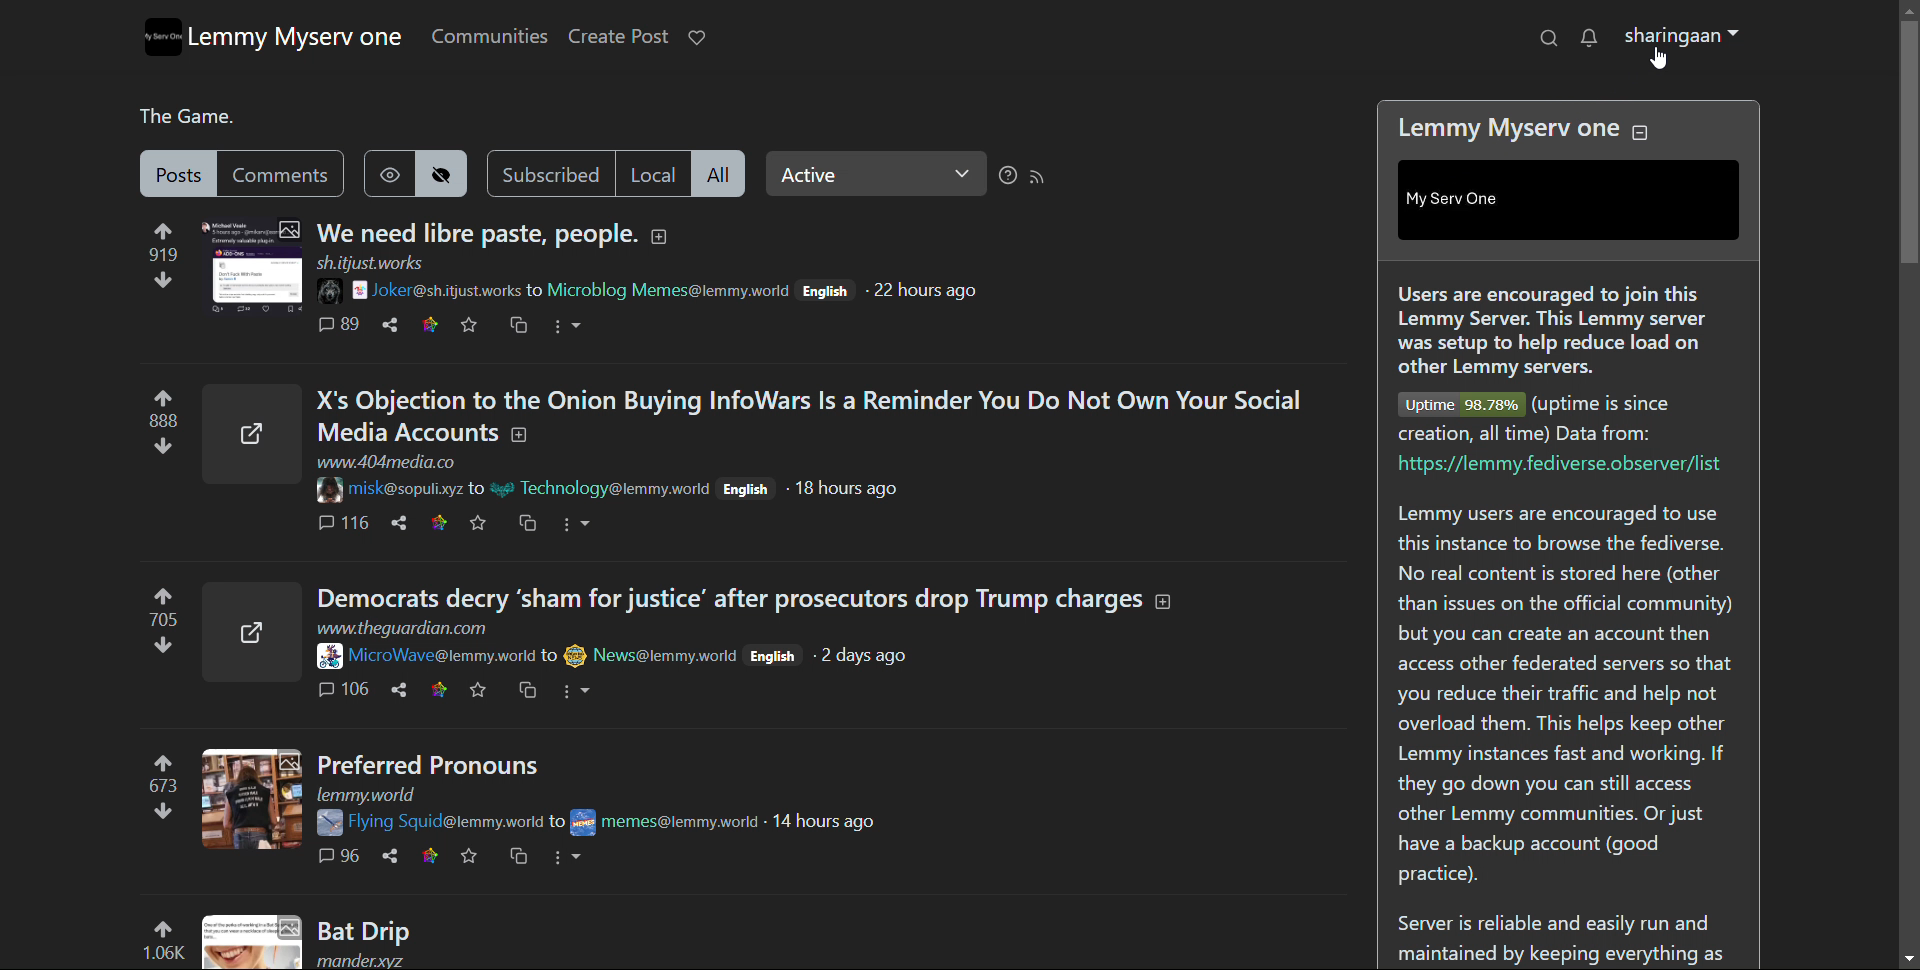 The height and width of the screenshot is (970, 1920). I want to click on URL, so click(406, 629).